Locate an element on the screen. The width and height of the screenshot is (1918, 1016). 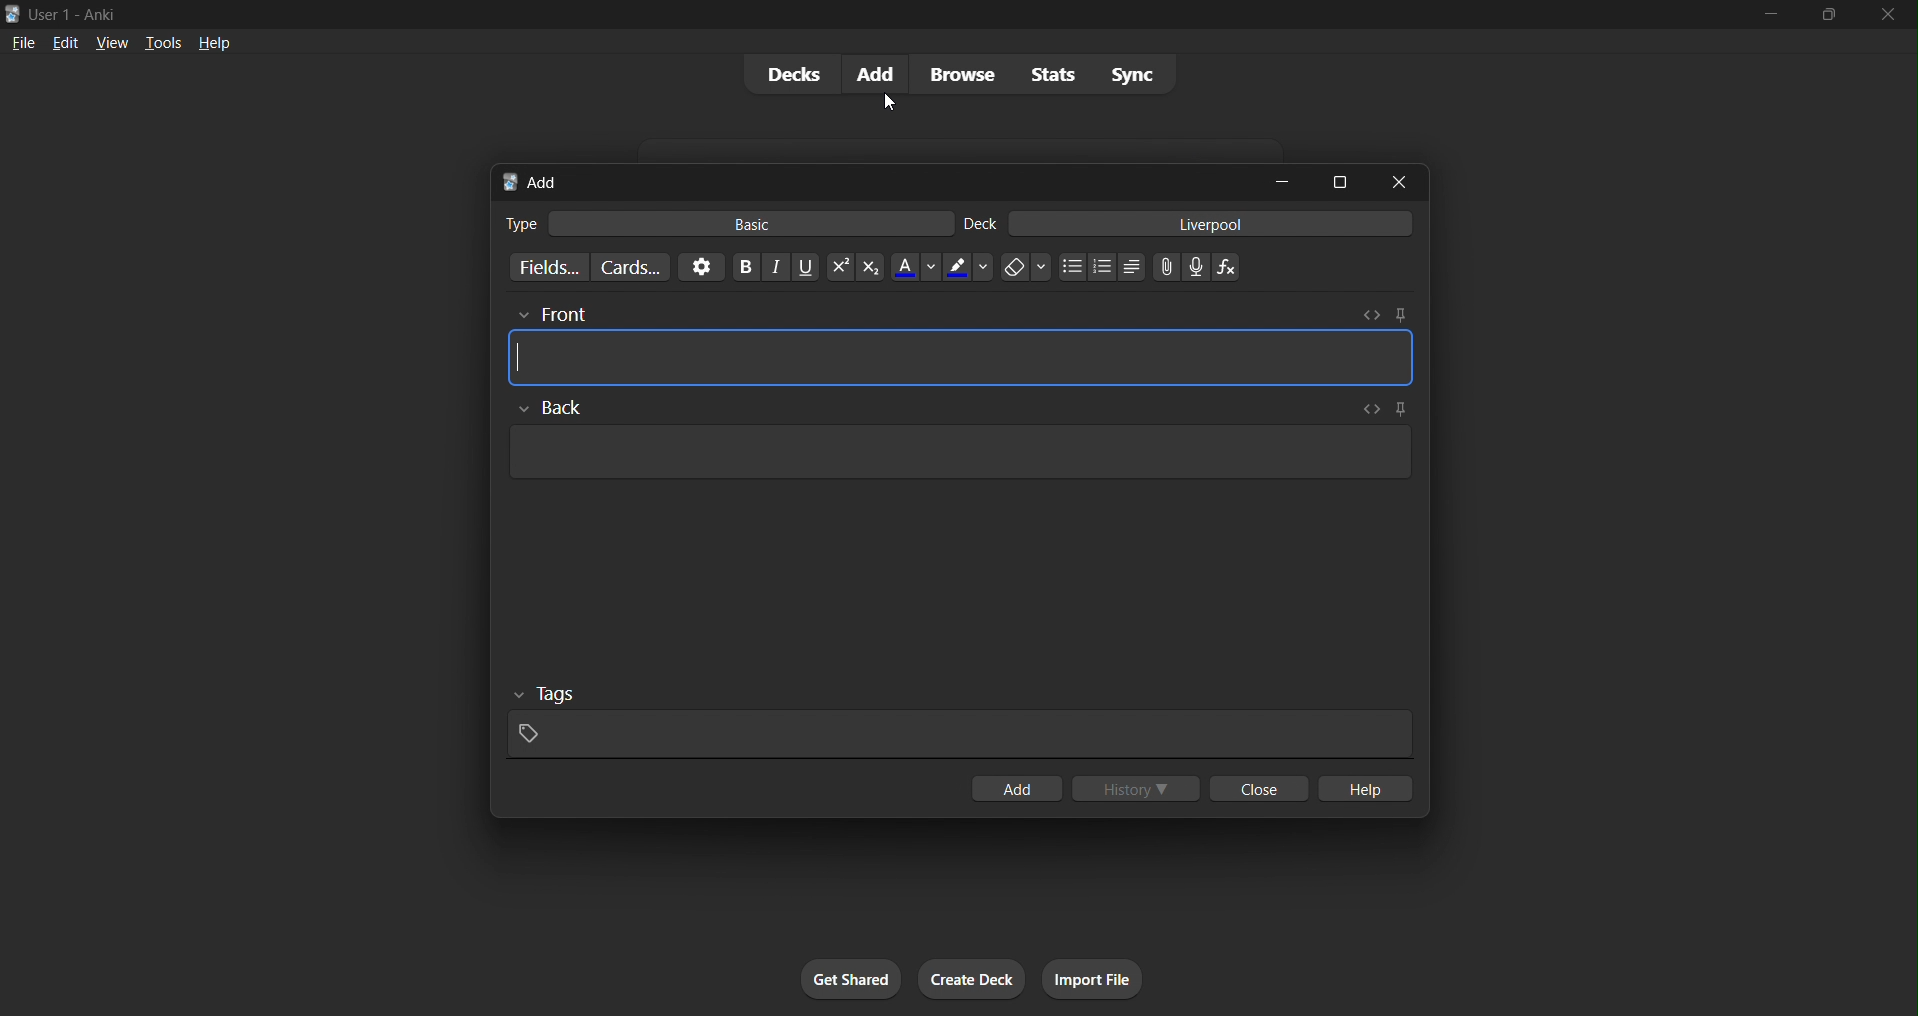
import file is located at coordinates (1090, 976).